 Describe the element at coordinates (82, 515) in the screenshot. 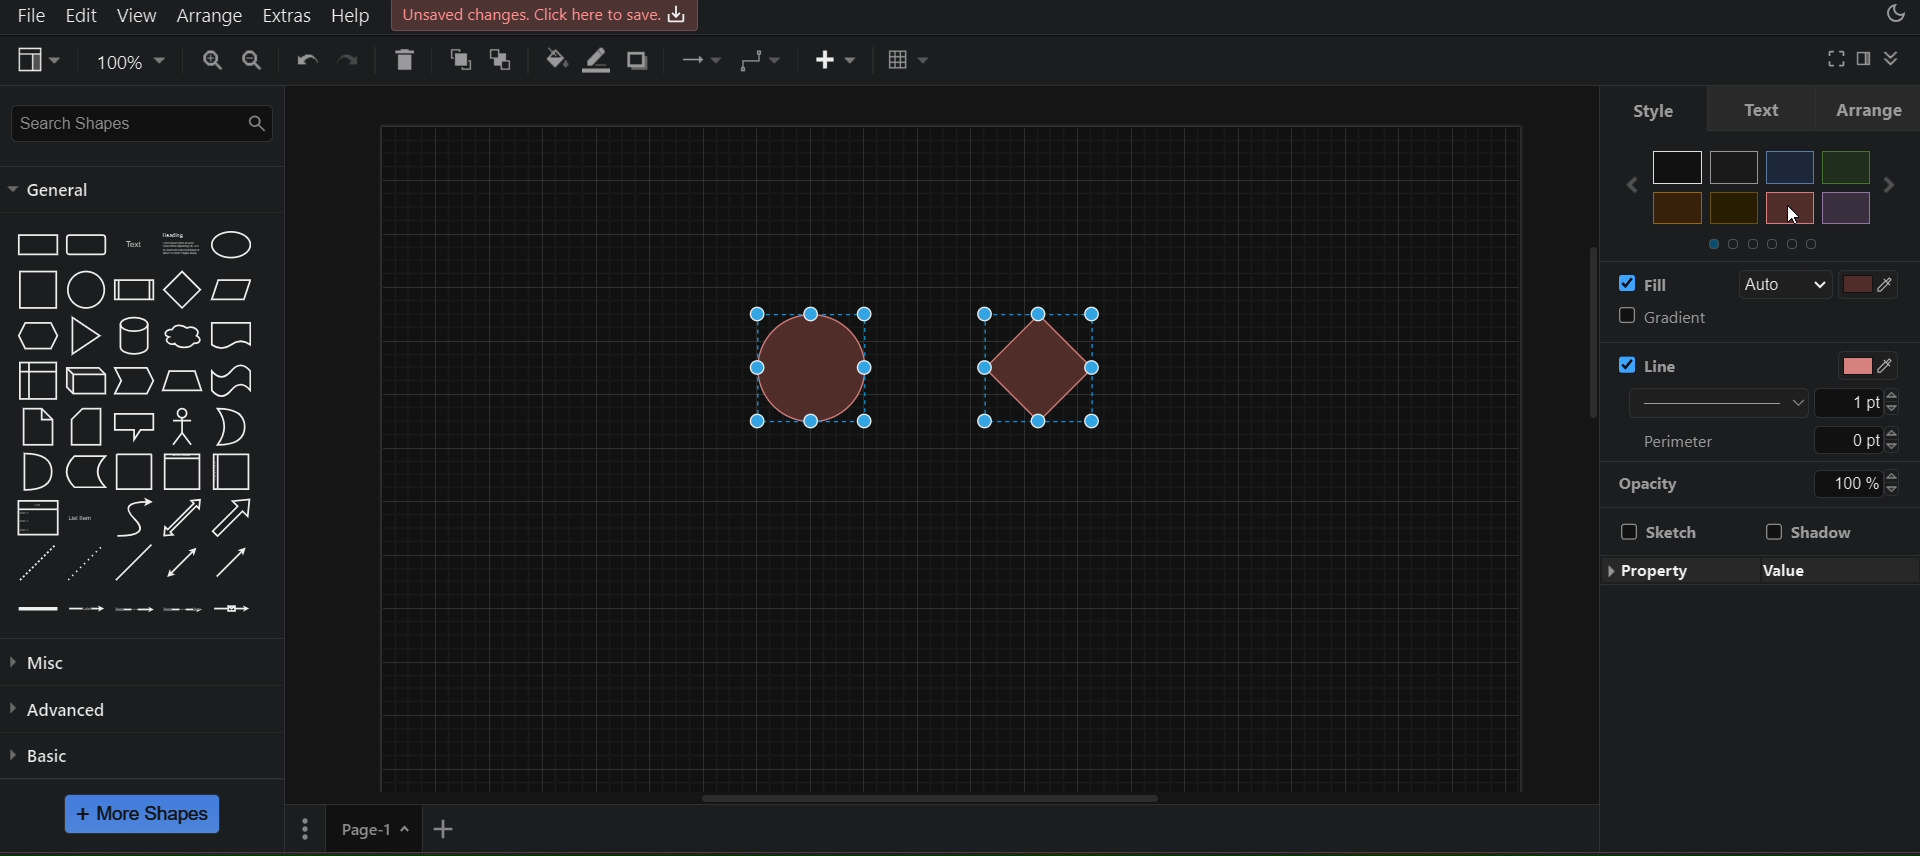

I see `List Item` at that location.